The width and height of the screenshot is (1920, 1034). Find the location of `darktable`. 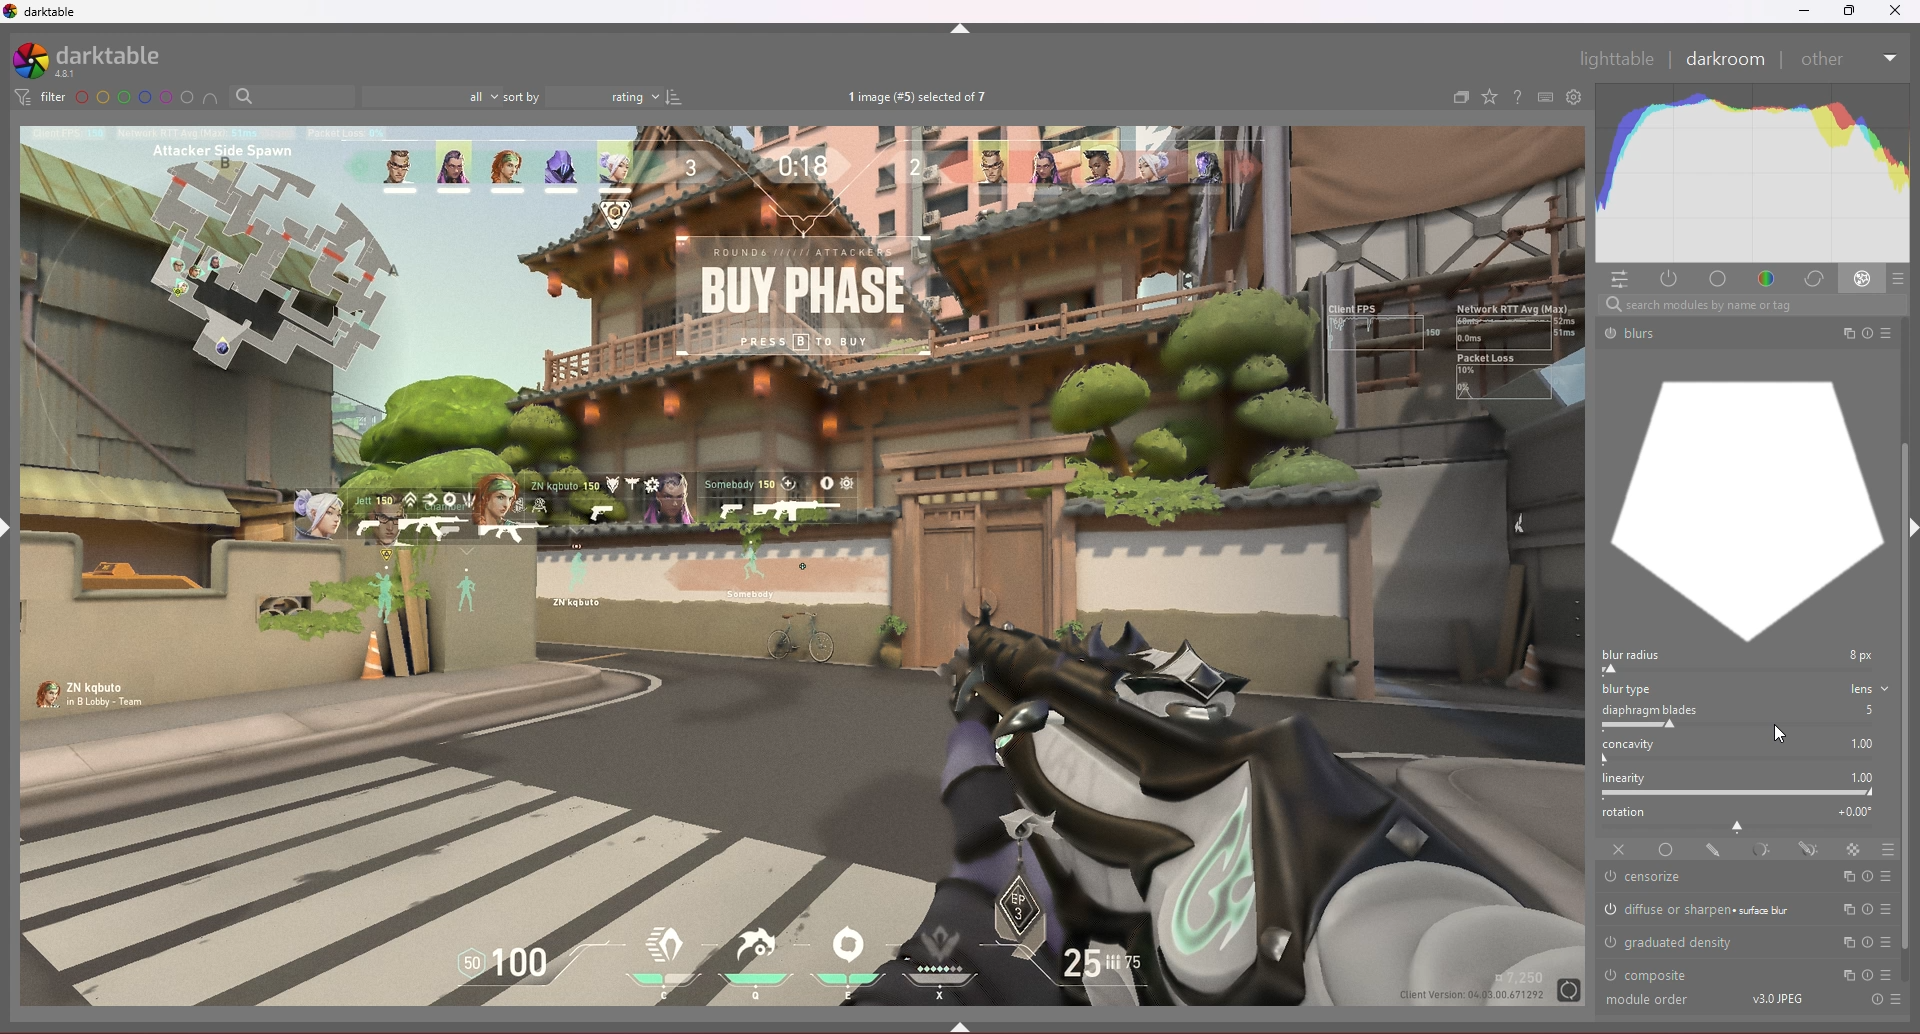

darktable is located at coordinates (99, 60).